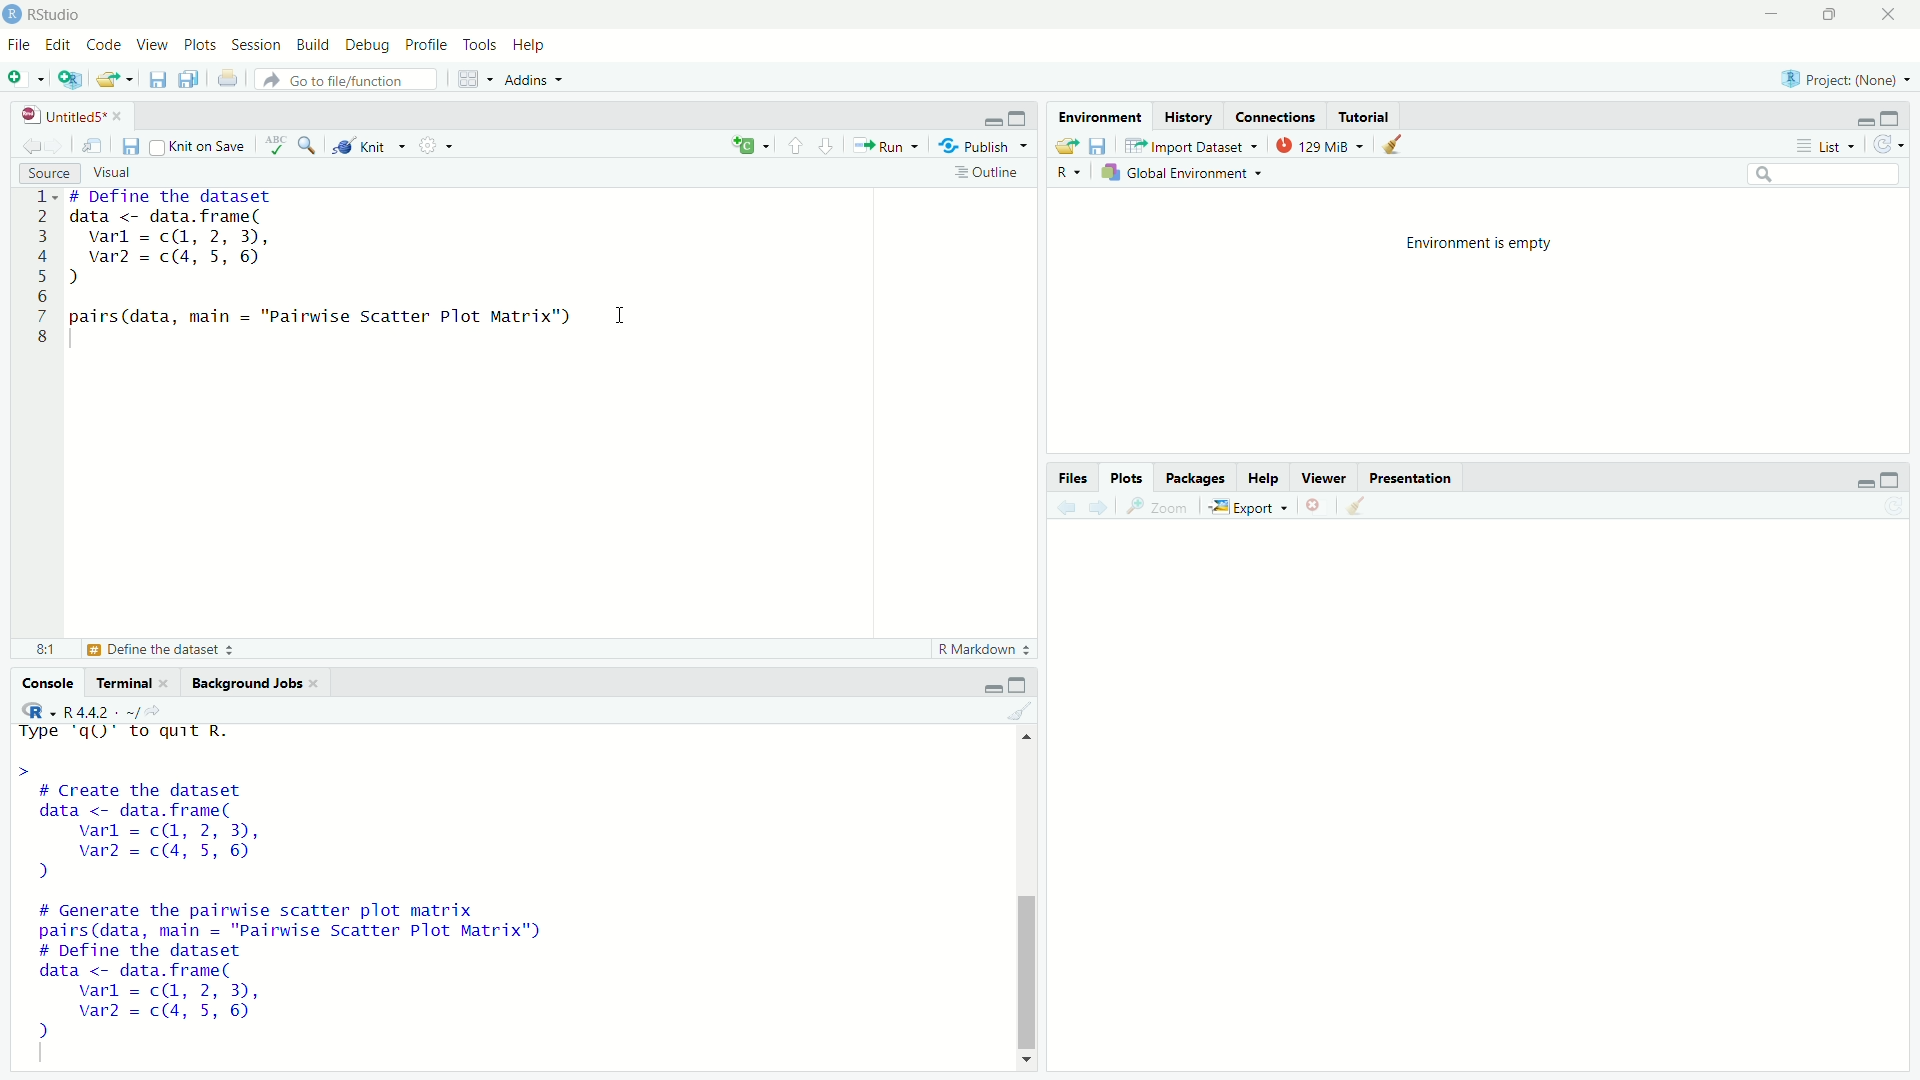 The image size is (1920, 1080). Describe the element at coordinates (315, 45) in the screenshot. I see `Build` at that location.